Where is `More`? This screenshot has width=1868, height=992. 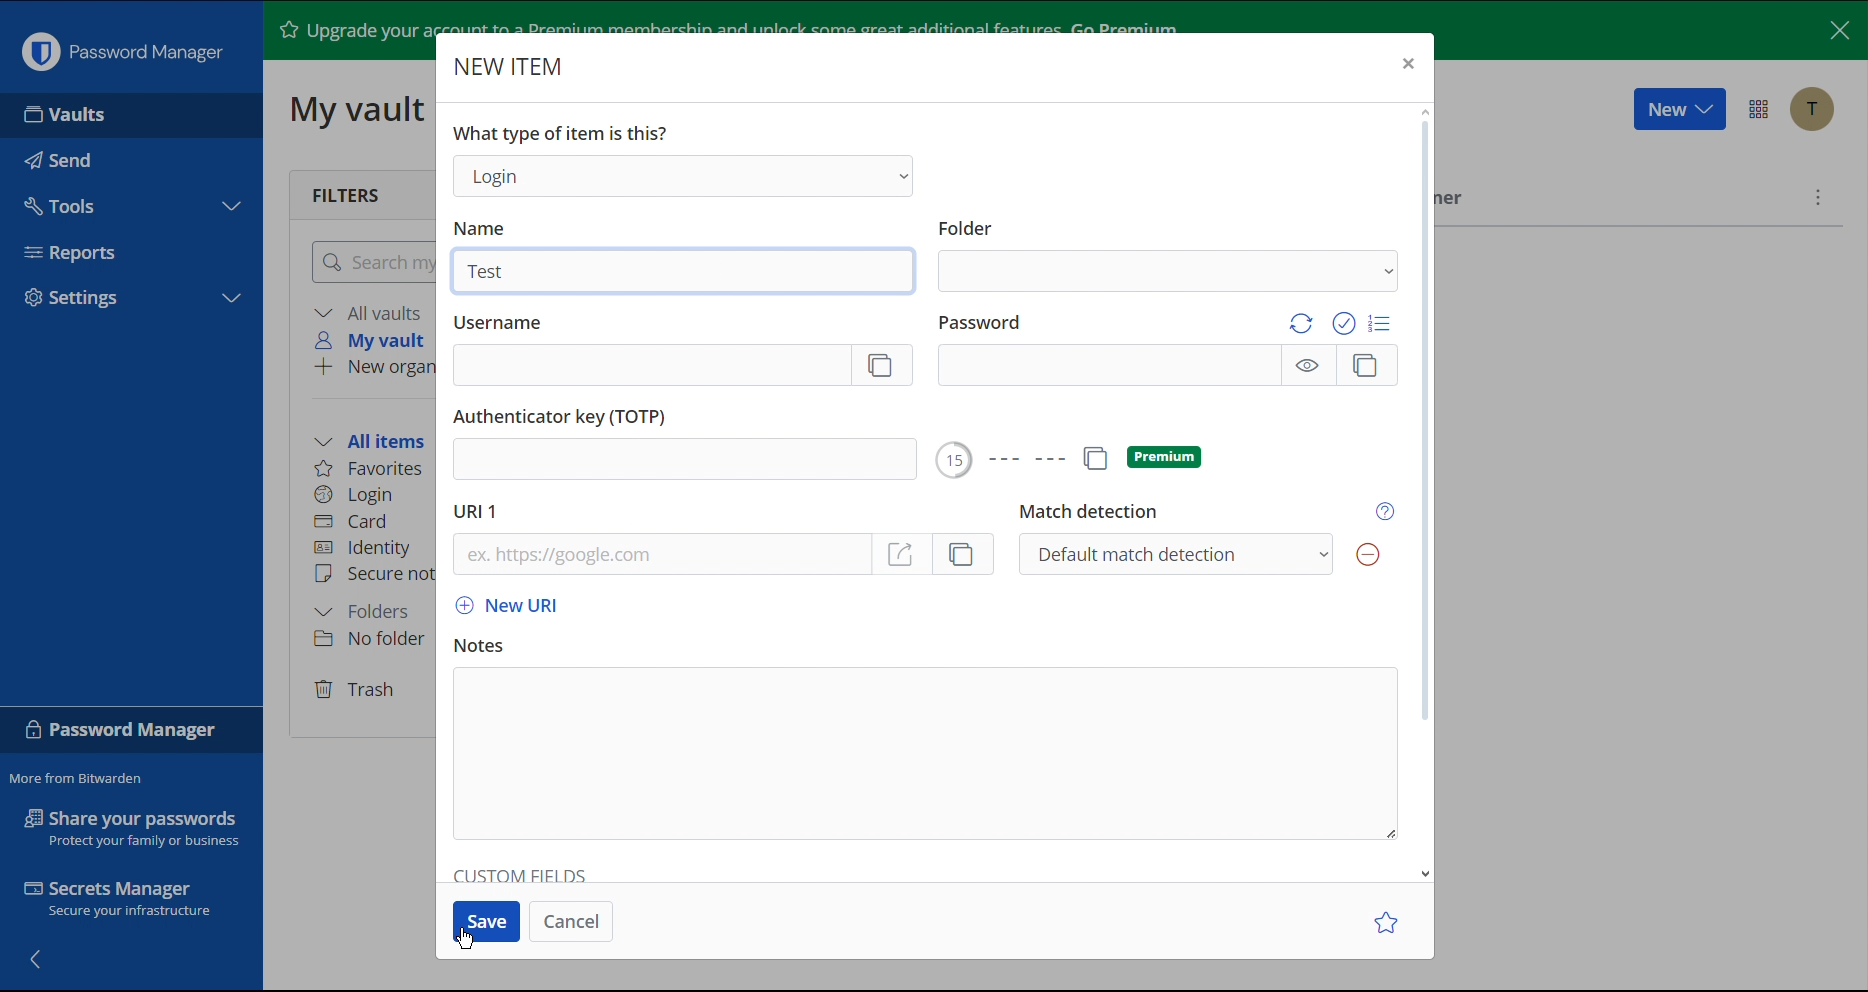 More is located at coordinates (1815, 200).